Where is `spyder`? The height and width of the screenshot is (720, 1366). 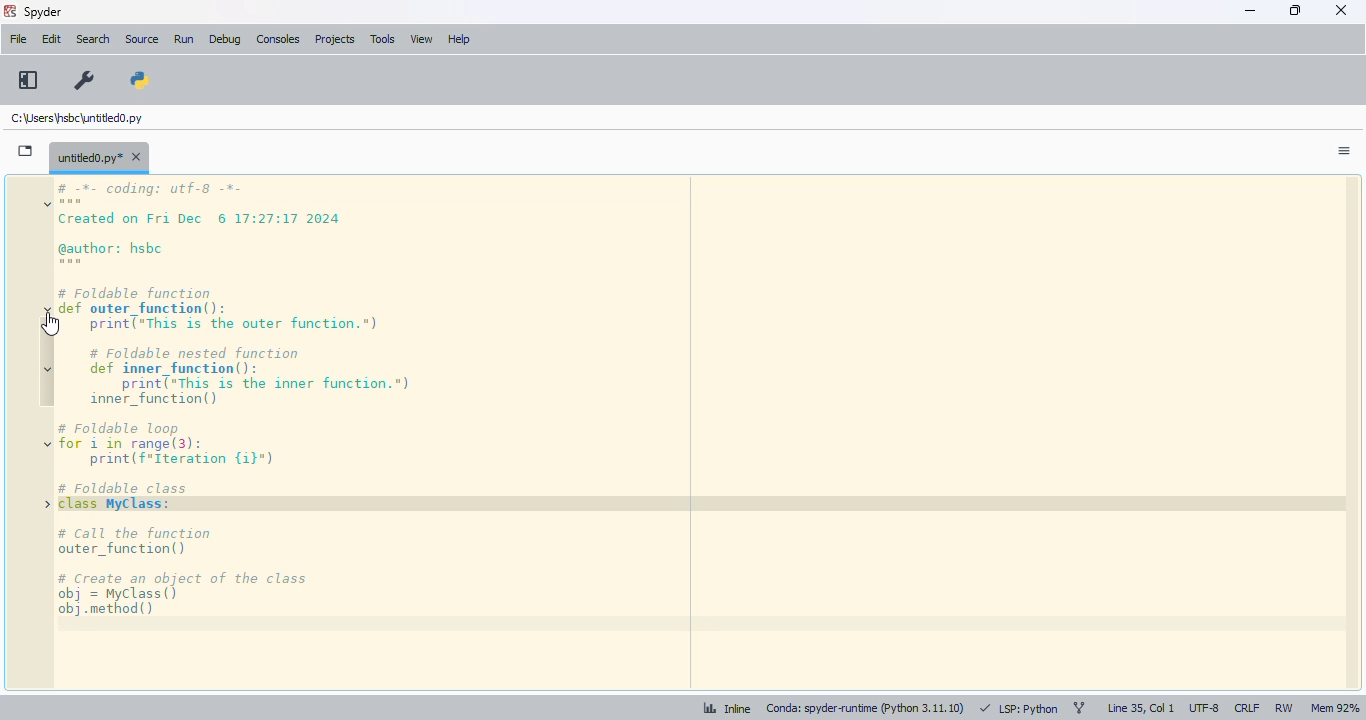
spyder is located at coordinates (44, 12).